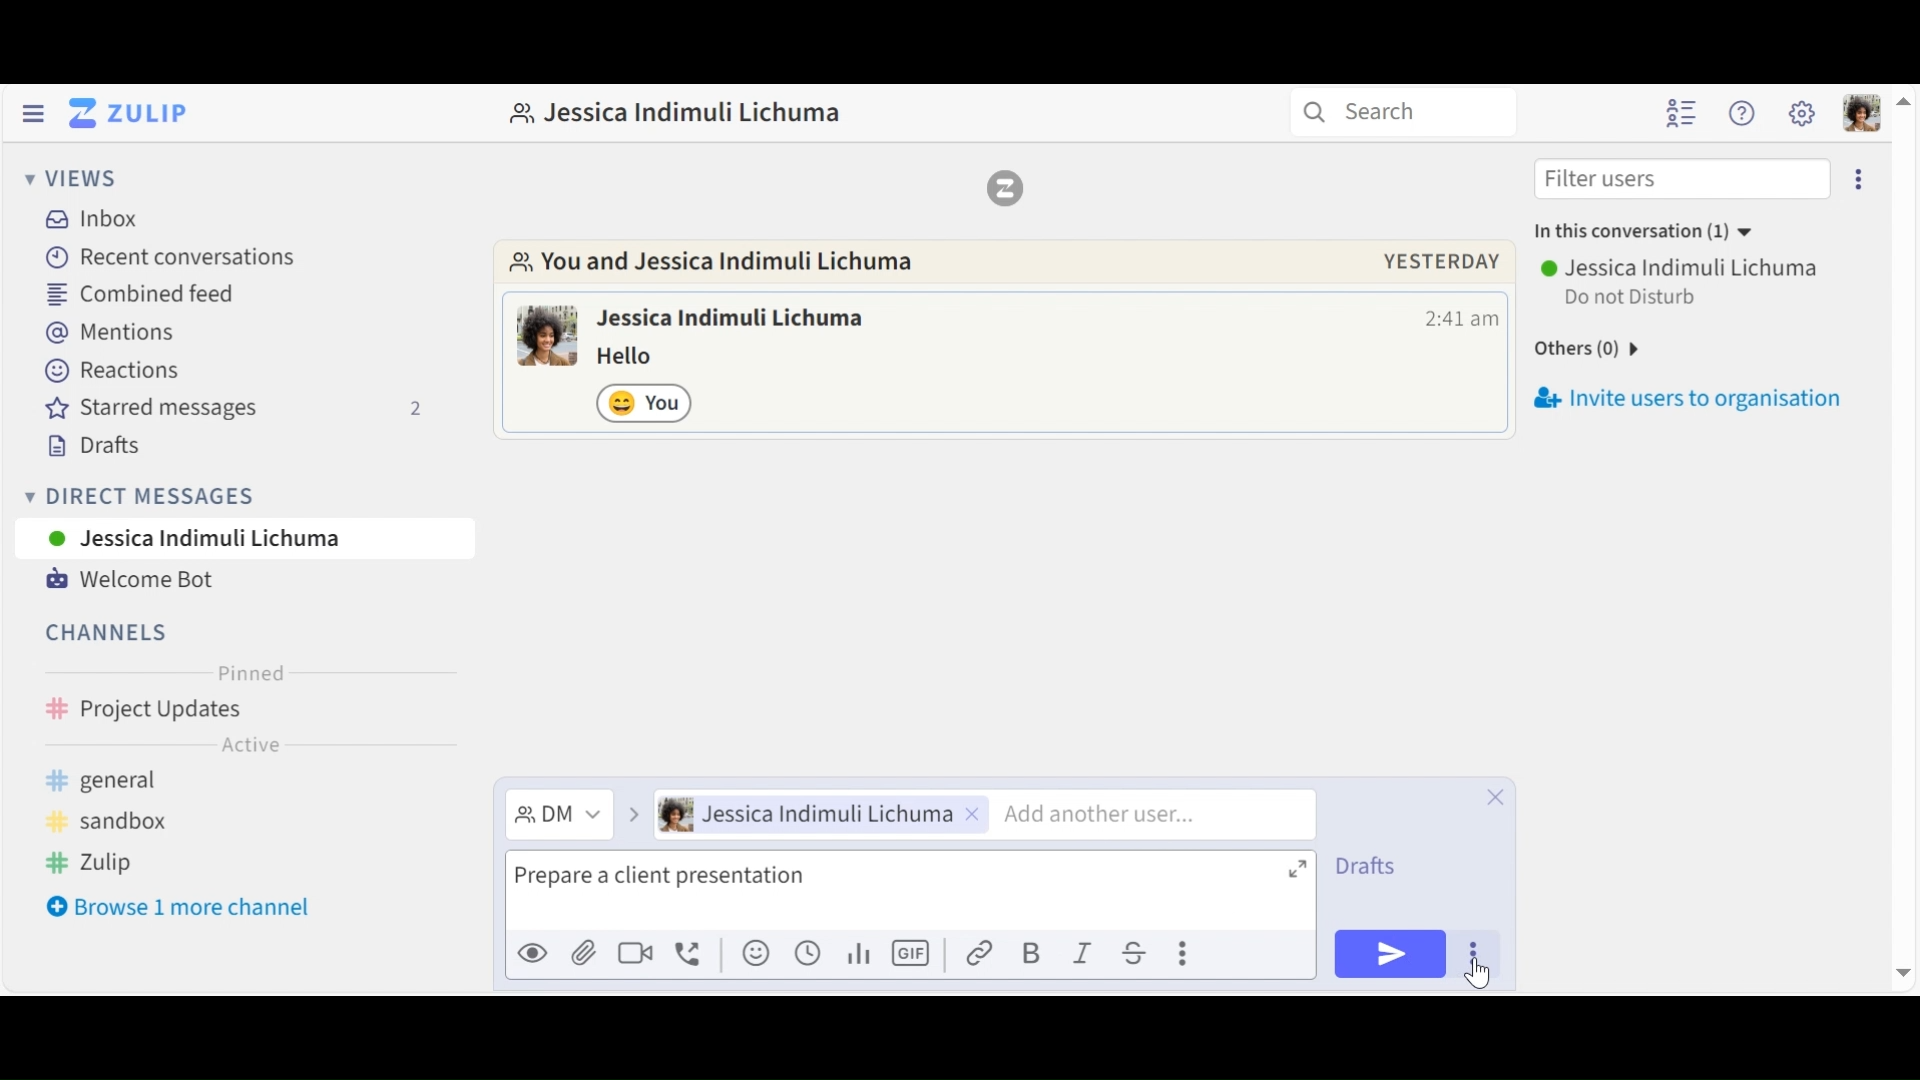 The image size is (1920, 1080). Describe the element at coordinates (93, 218) in the screenshot. I see `Inbox` at that location.